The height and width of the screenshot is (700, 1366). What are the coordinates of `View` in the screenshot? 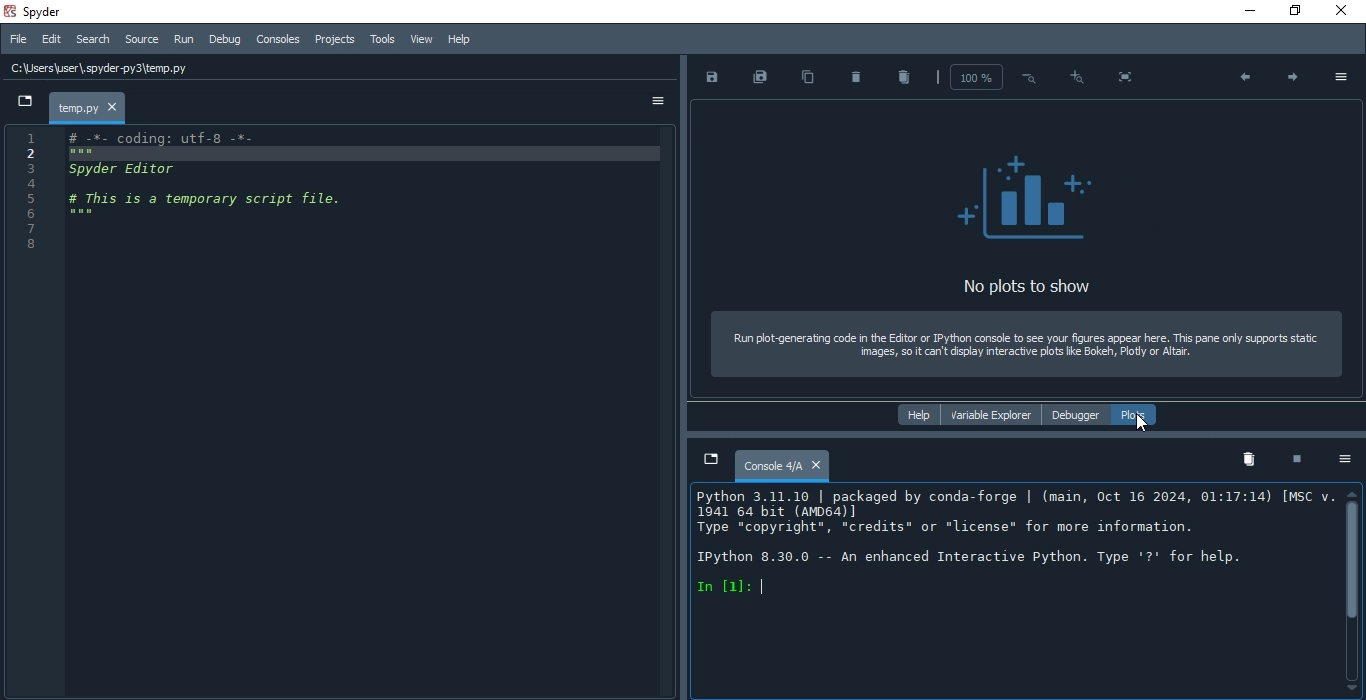 It's located at (421, 42).